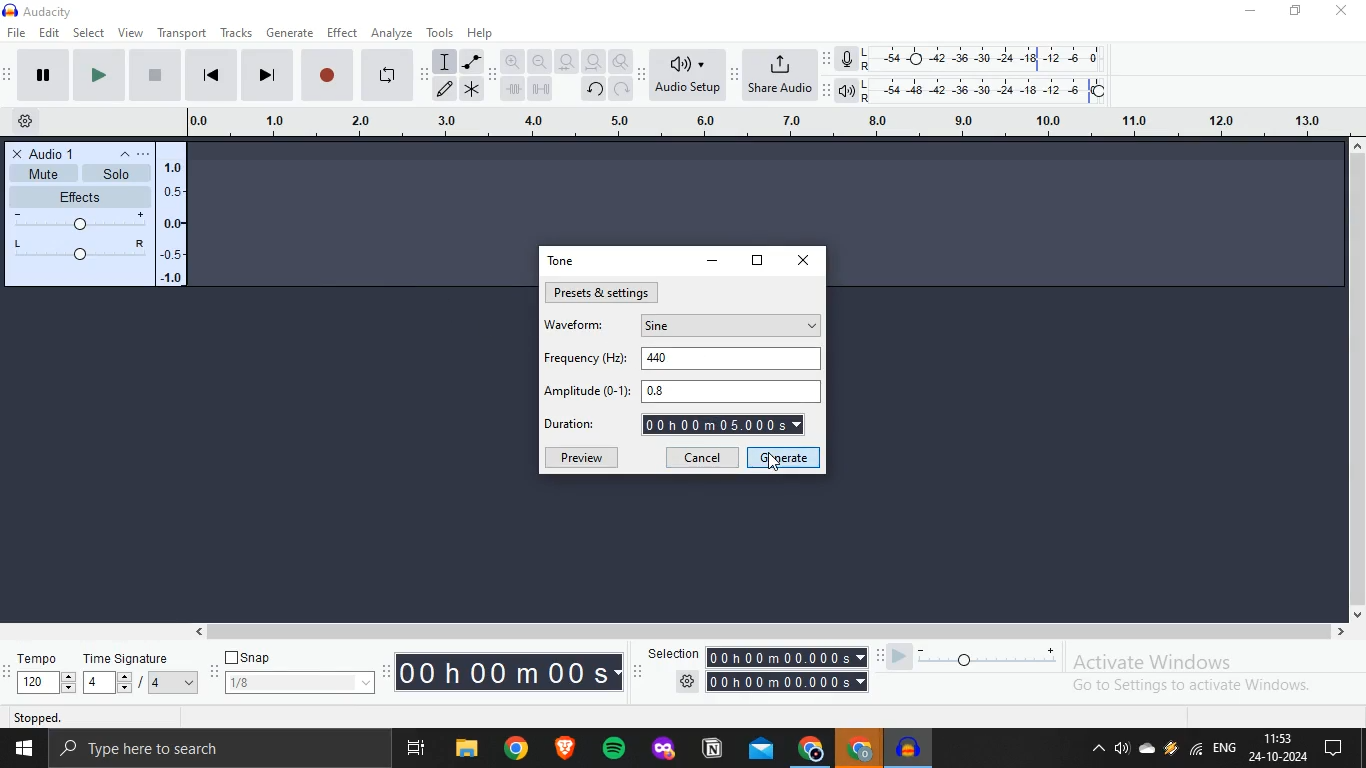 The width and height of the screenshot is (1366, 768). I want to click on Frequency, so click(587, 358).